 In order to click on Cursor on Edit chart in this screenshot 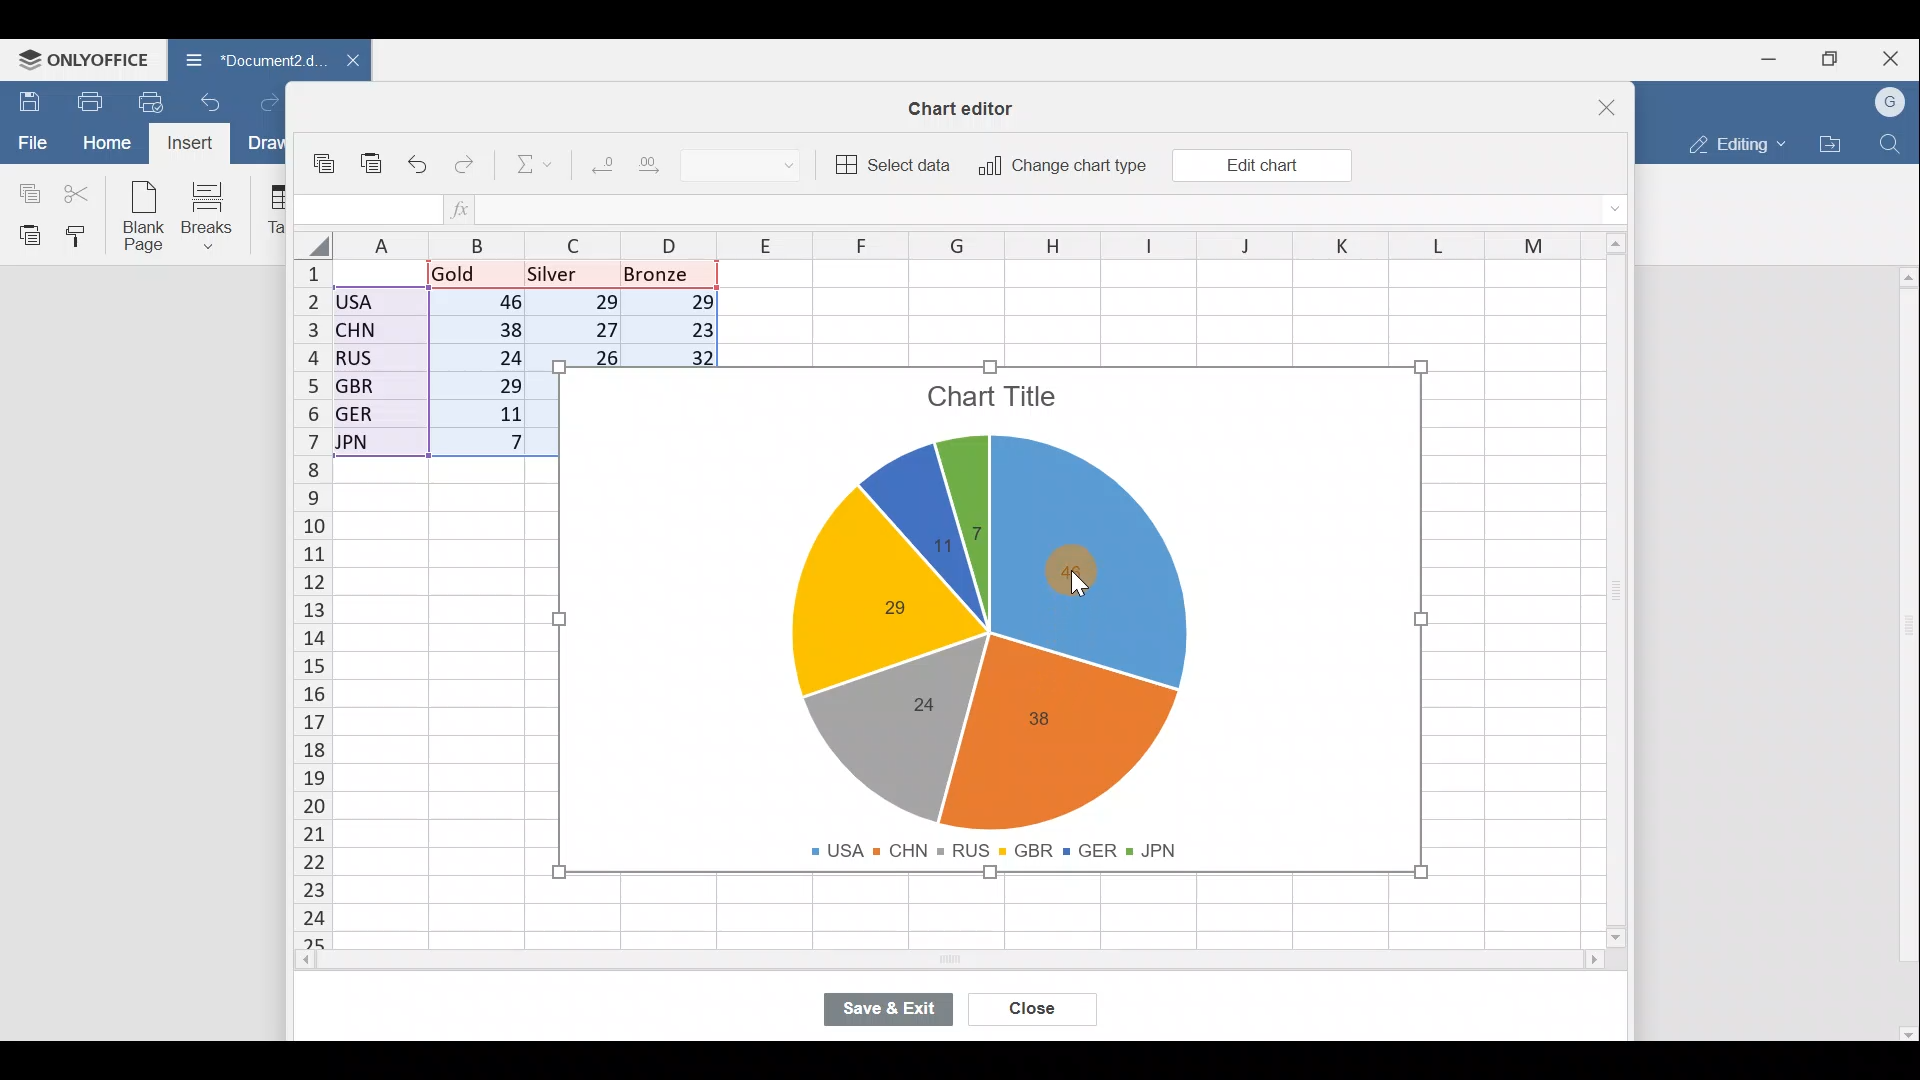, I will do `click(1273, 168)`.